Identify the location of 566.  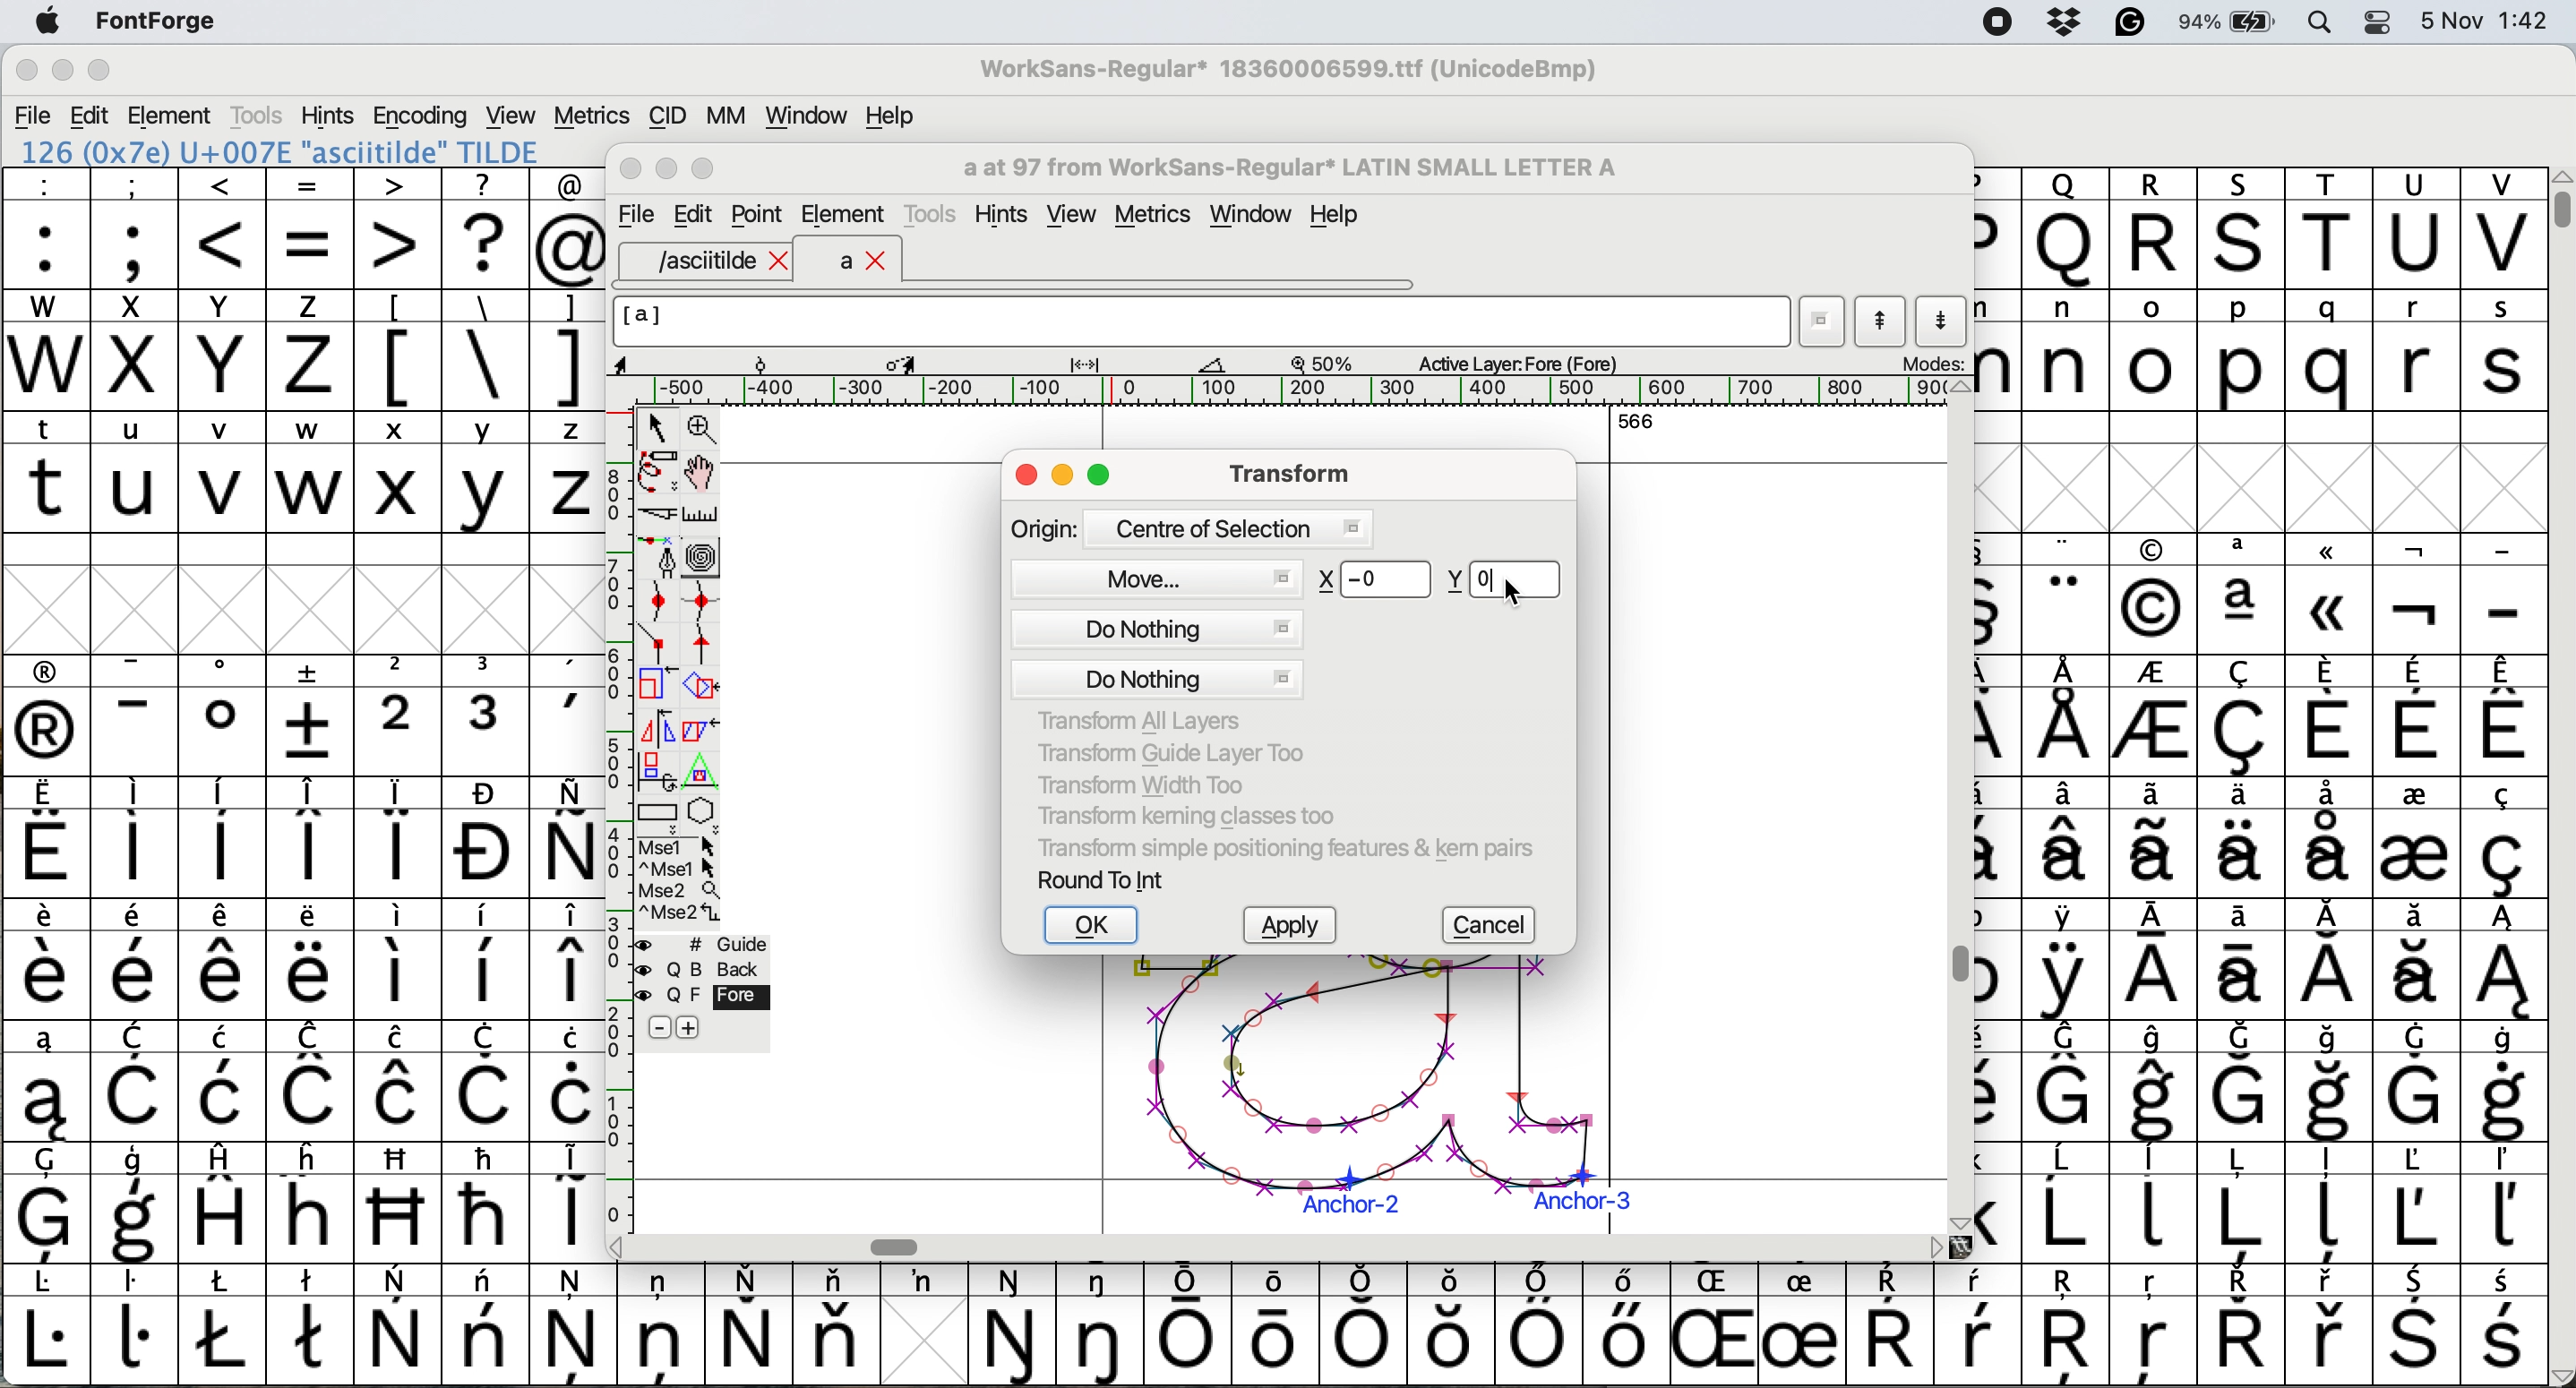
(1636, 420).